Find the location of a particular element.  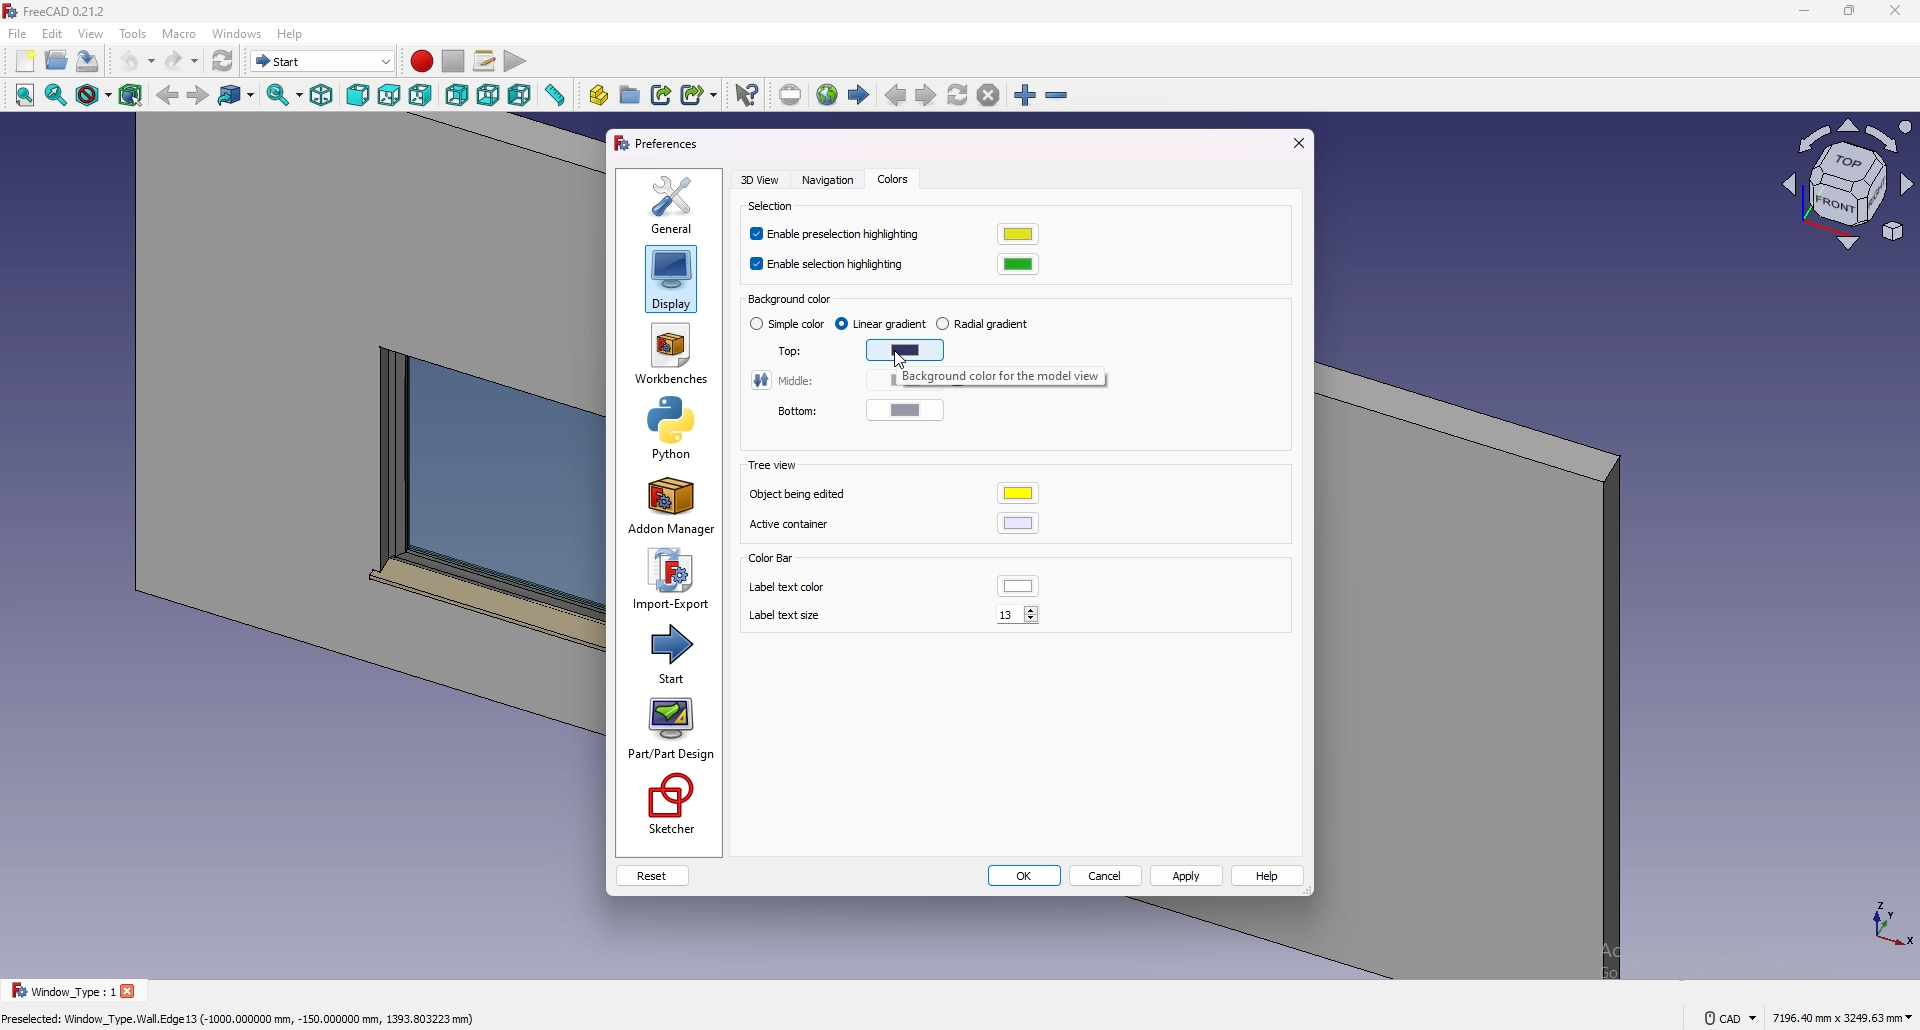

preselection highlighting color is located at coordinates (1018, 234).